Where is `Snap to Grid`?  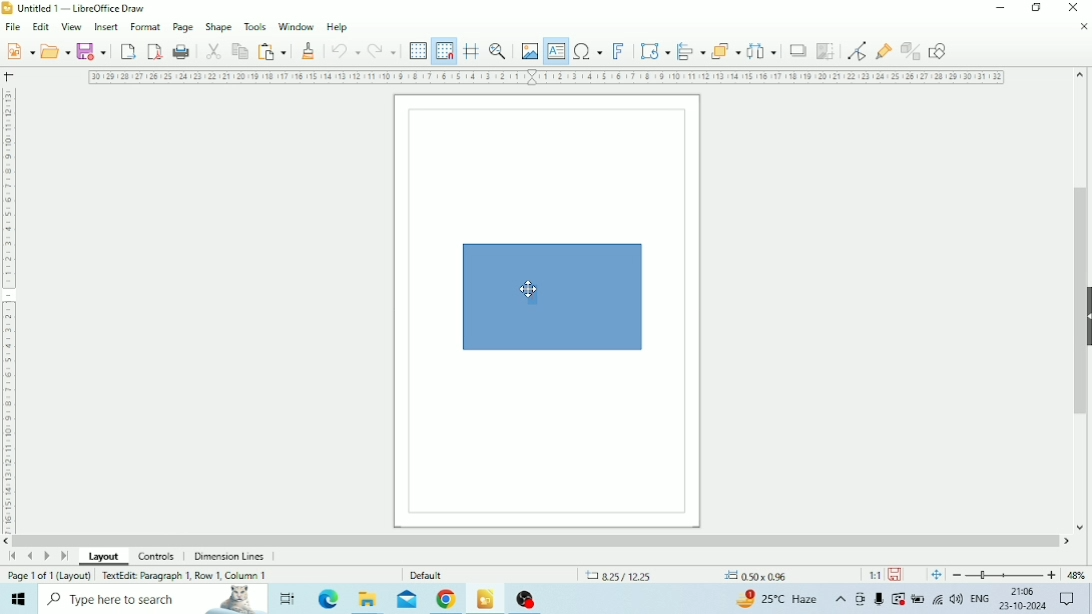
Snap to Grid is located at coordinates (445, 52).